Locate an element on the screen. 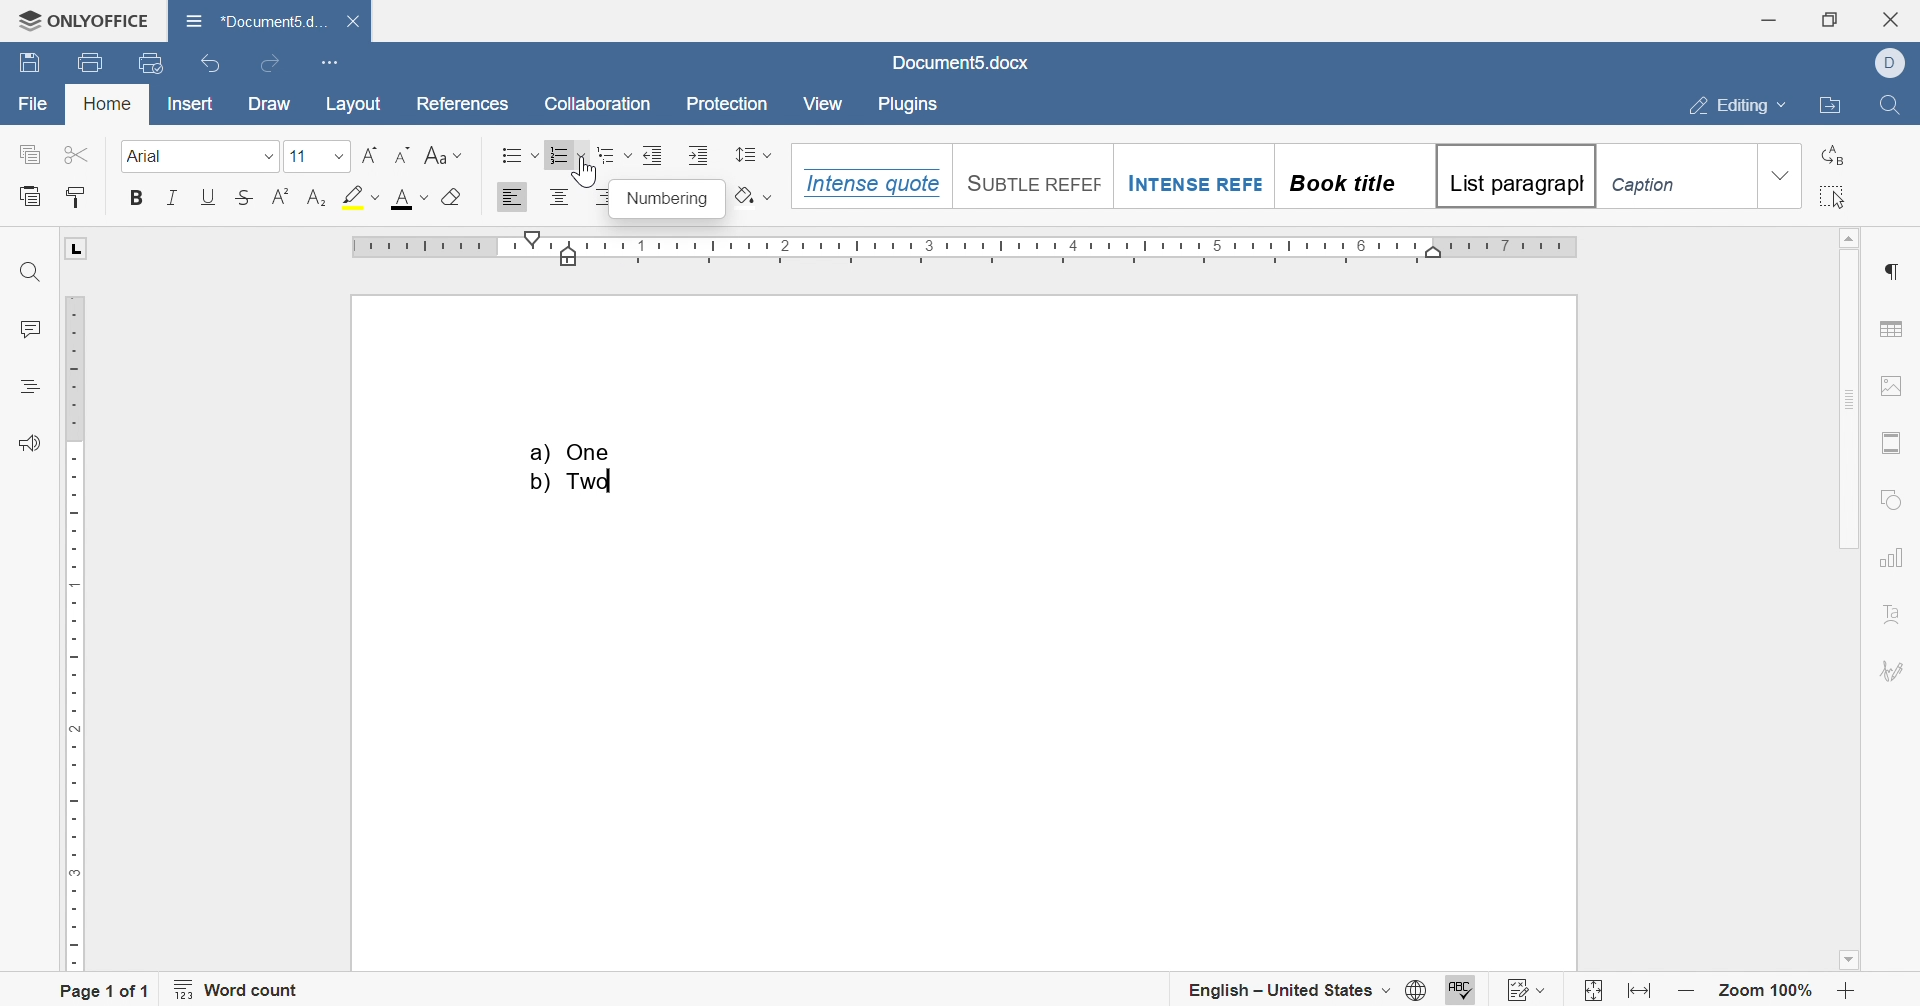 The image size is (1920, 1006). view is located at coordinates (825, 107).